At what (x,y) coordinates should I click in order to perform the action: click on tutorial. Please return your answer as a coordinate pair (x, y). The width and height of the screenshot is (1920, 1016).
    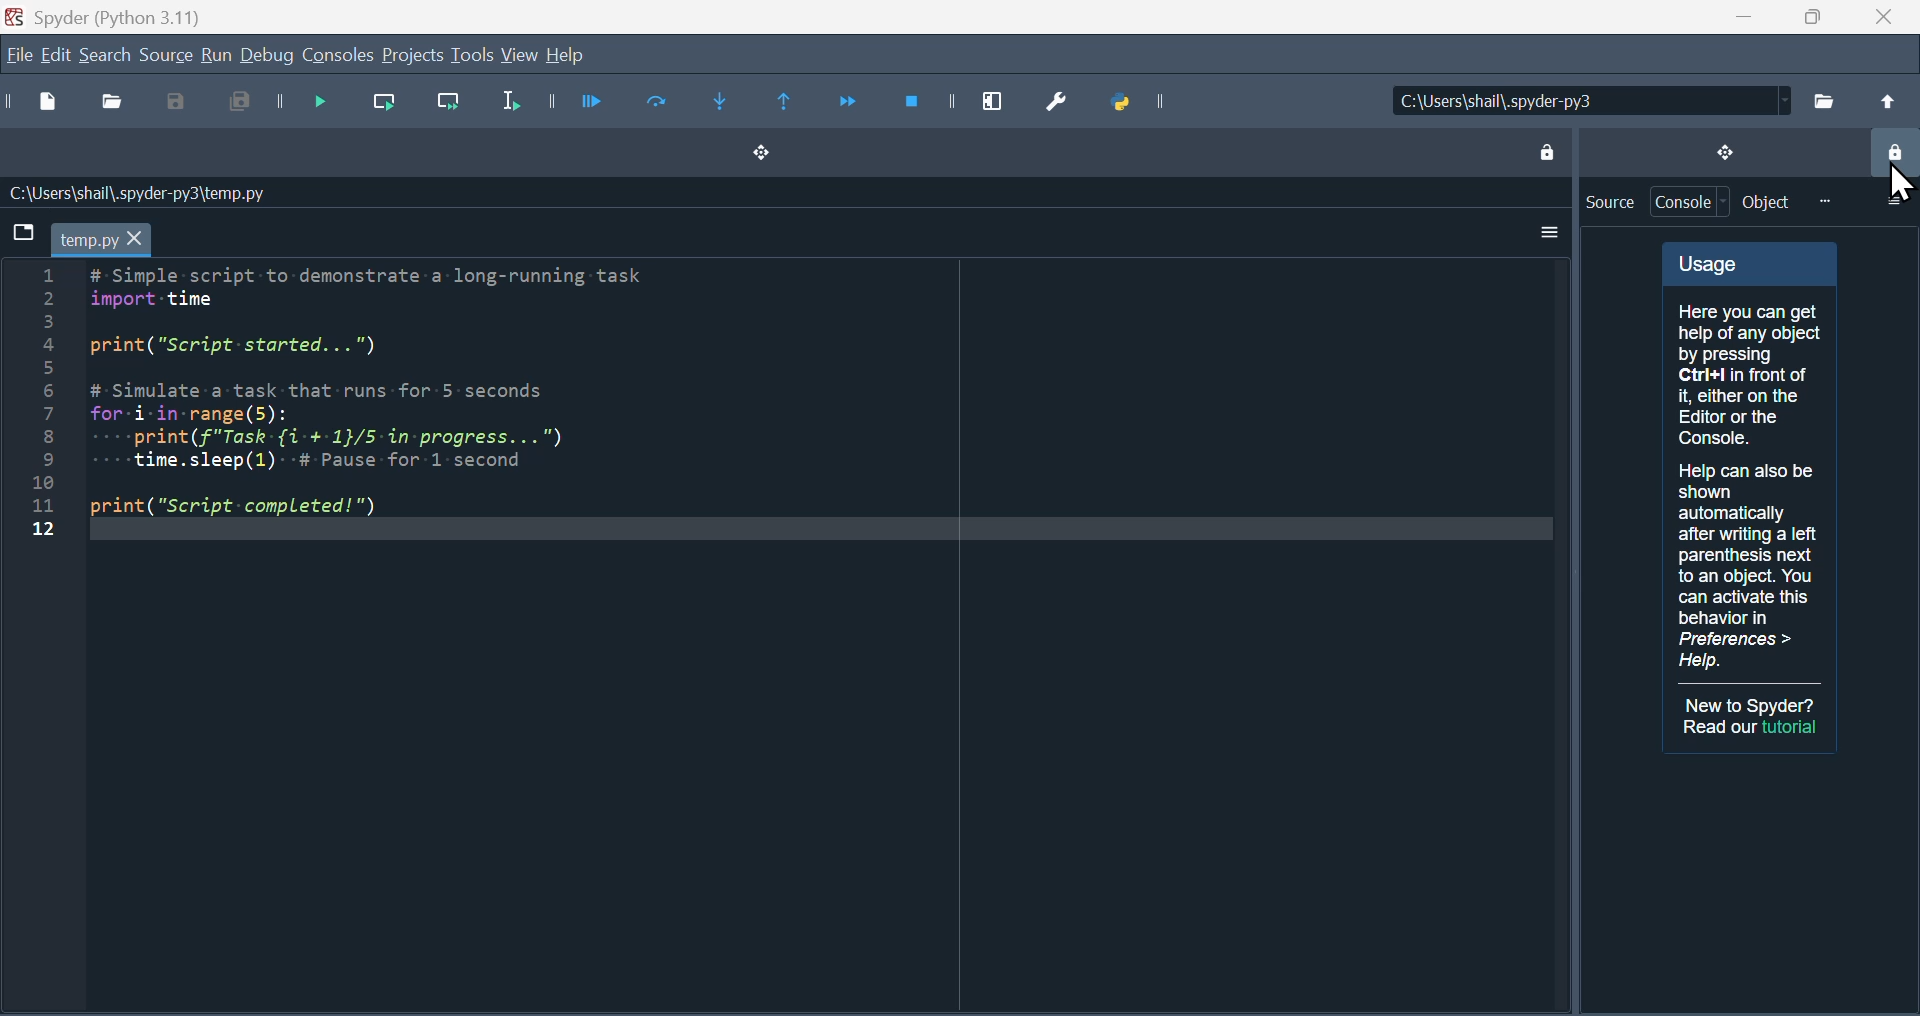
    Looking at the image, I should click on (1792, 727).